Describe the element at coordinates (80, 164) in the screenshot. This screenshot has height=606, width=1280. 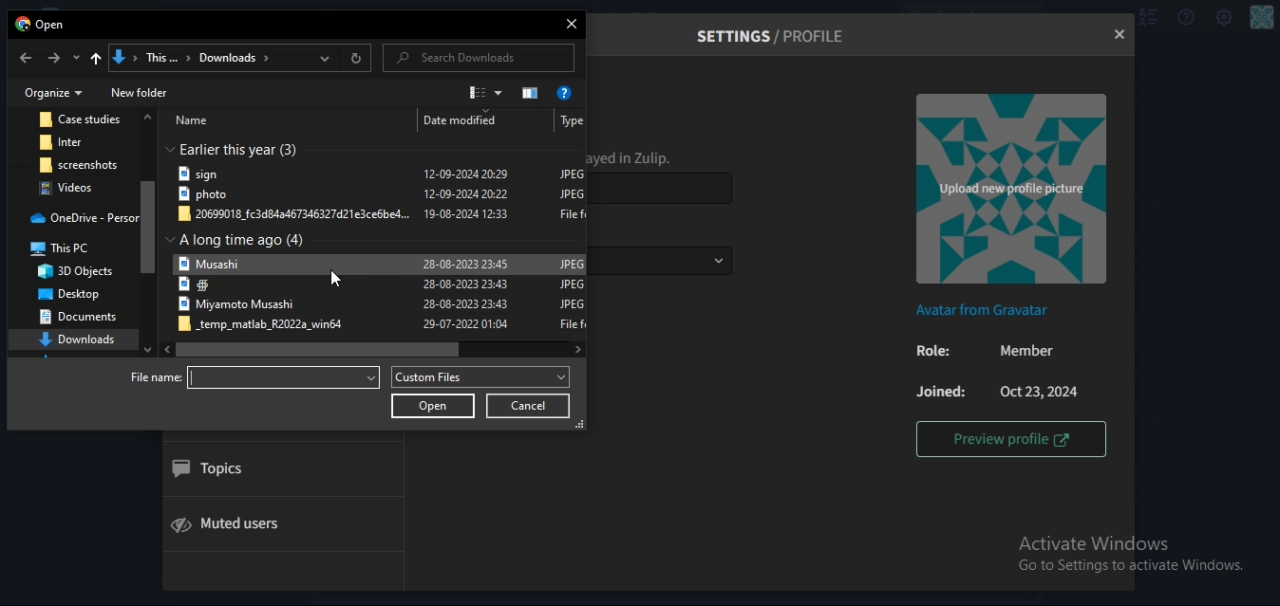
I see `file` at that location.